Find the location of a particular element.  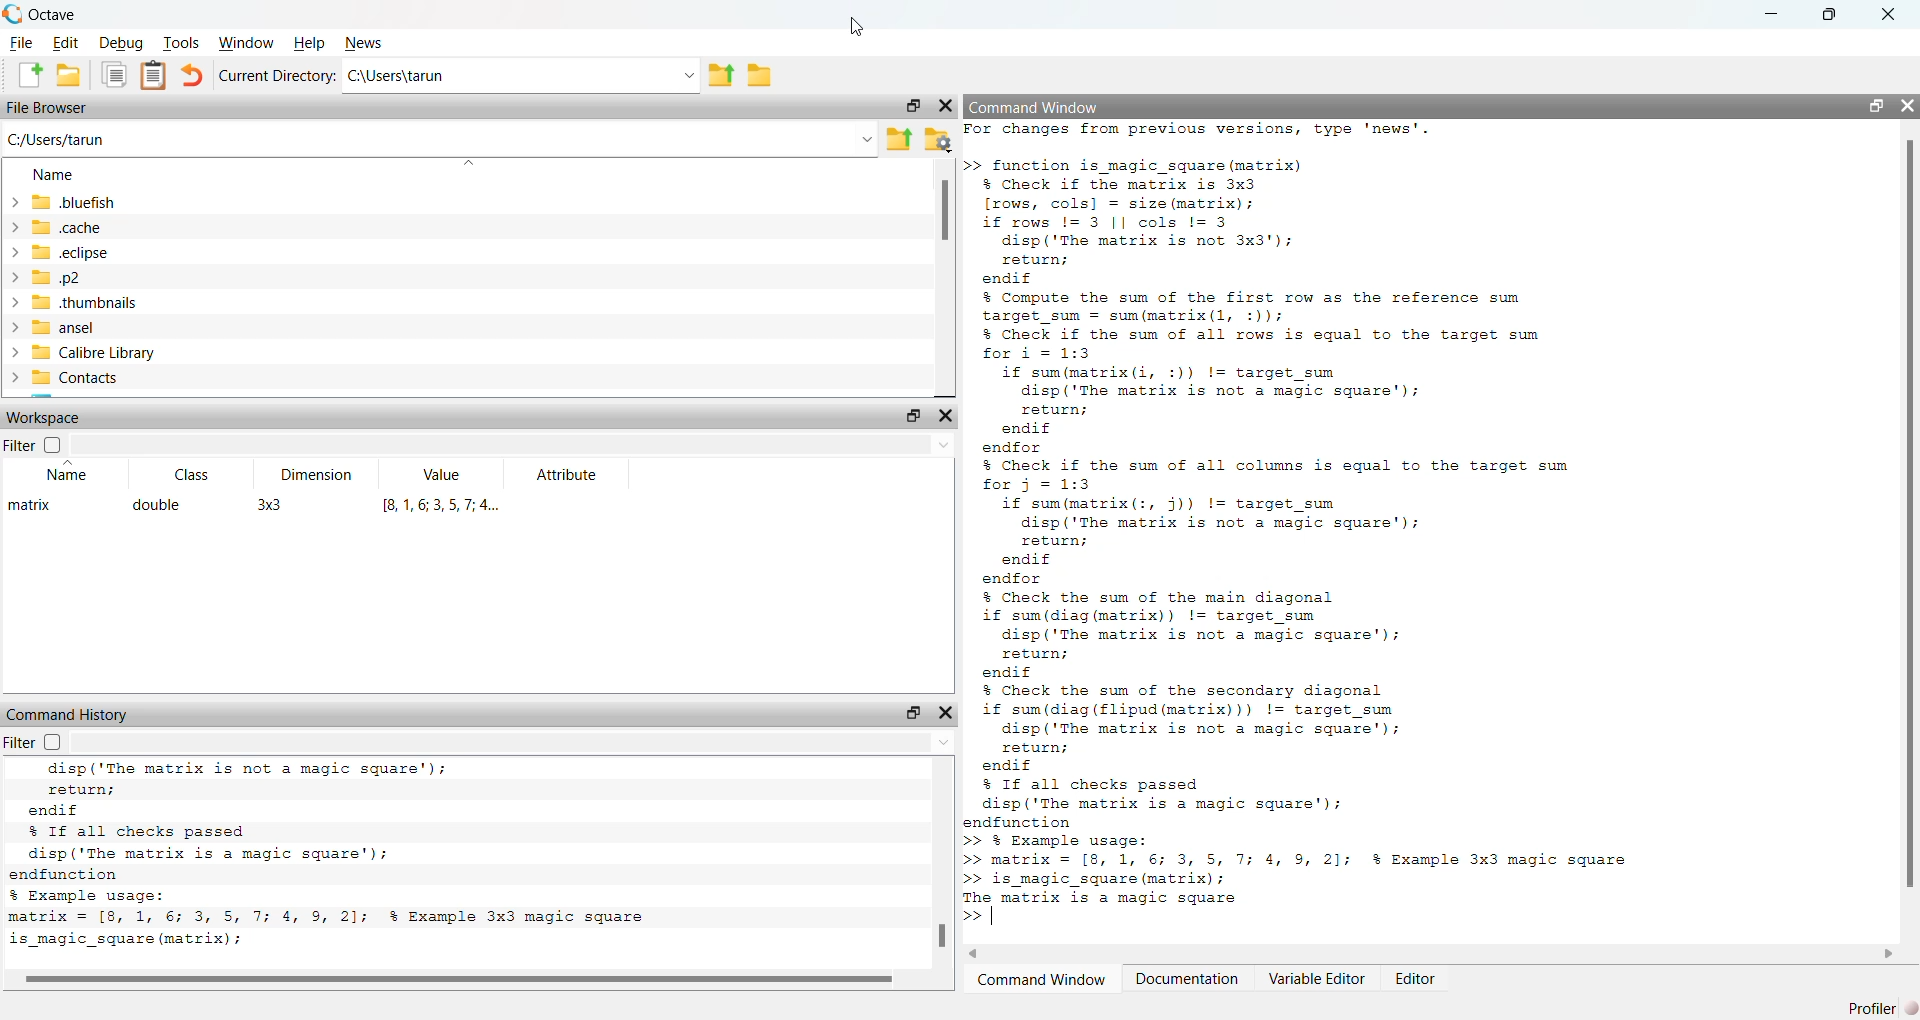

Attribute is located at coordinates (569, 475).